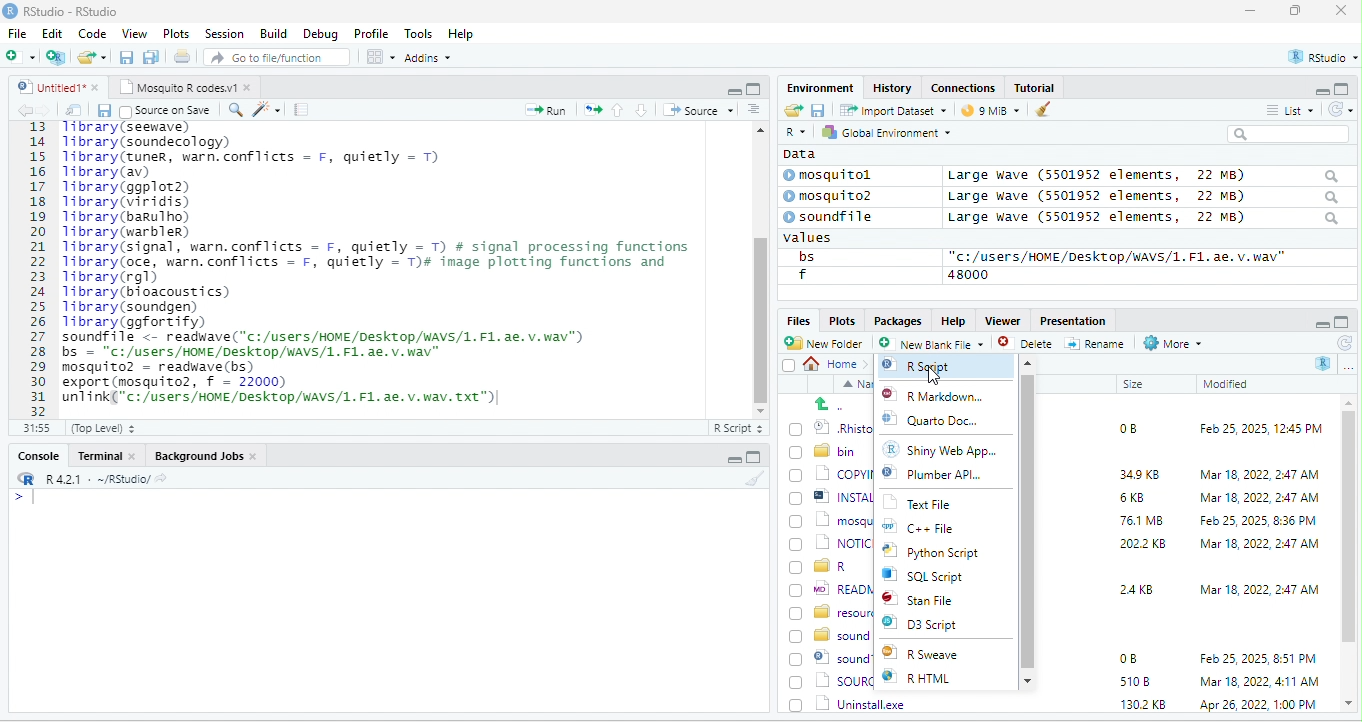 The width and height of the screenshot is (1362, 722). I want to click on stan File, so click(933, 601).